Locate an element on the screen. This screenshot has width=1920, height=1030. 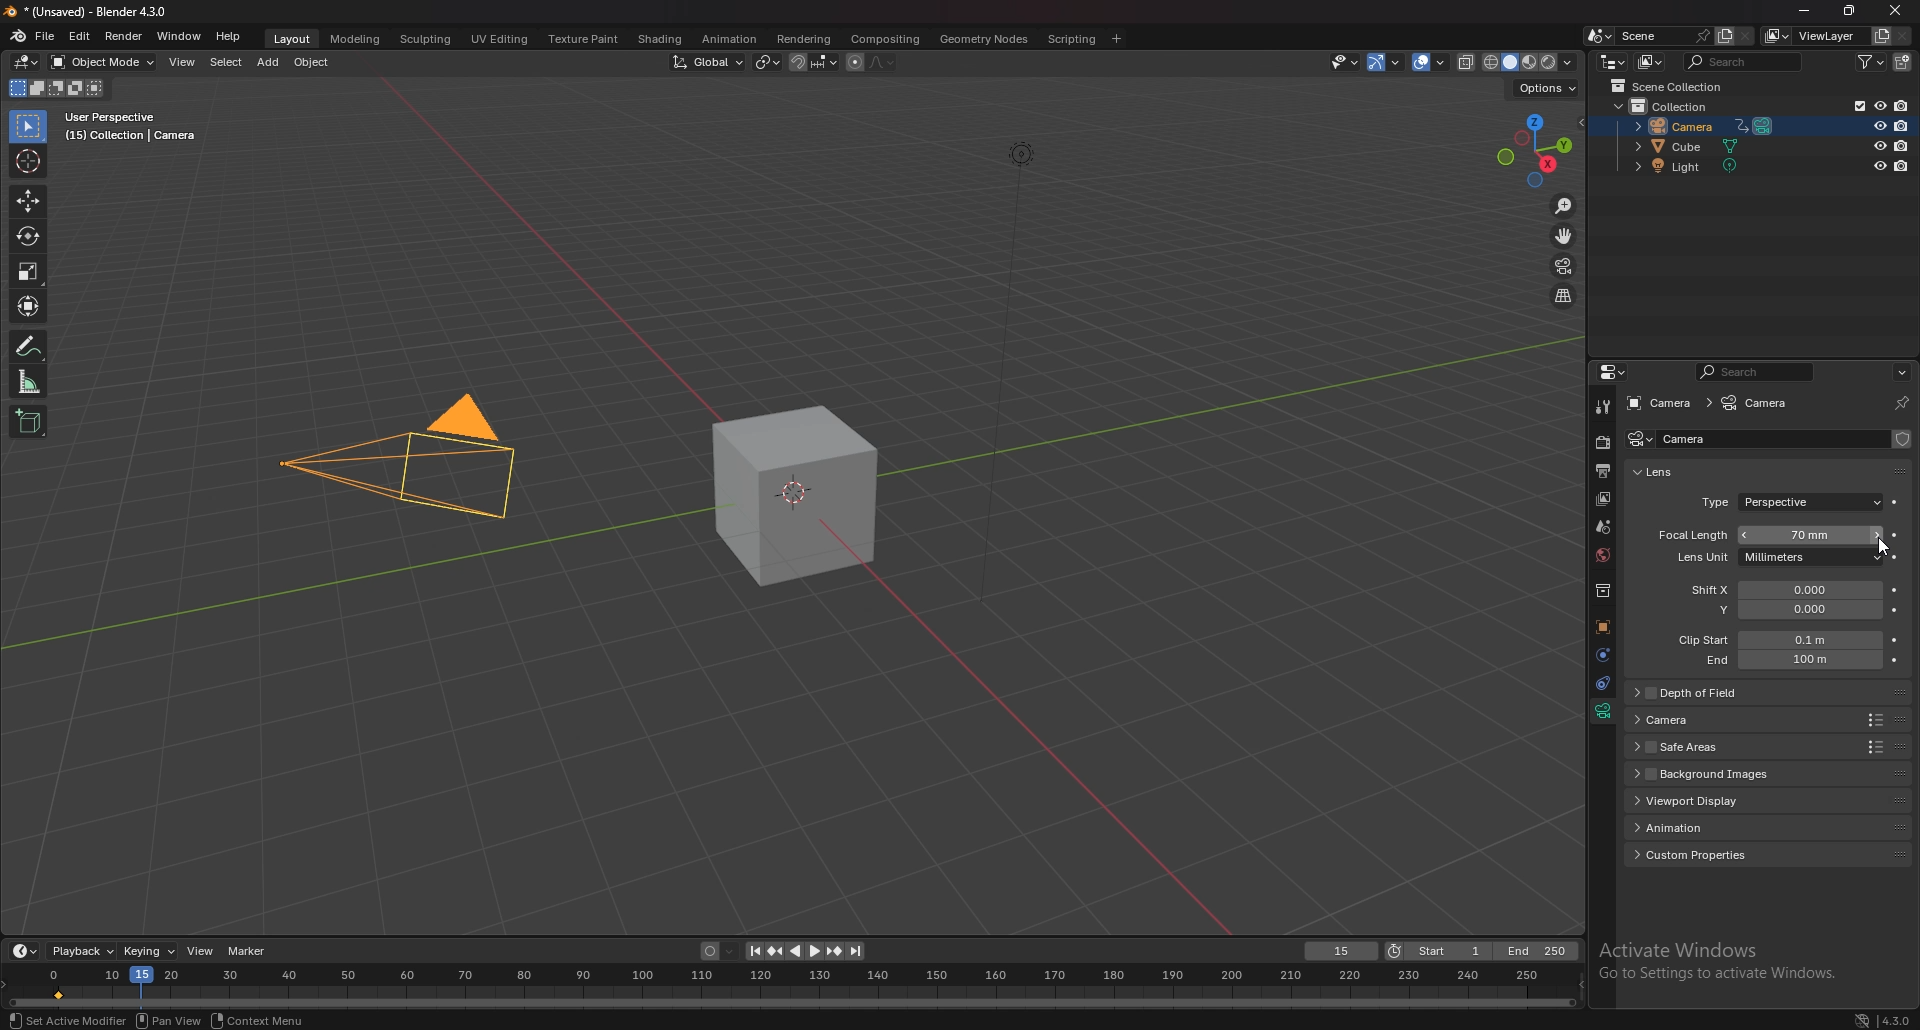
jump to endpoint is located at coordinates (857, 951).